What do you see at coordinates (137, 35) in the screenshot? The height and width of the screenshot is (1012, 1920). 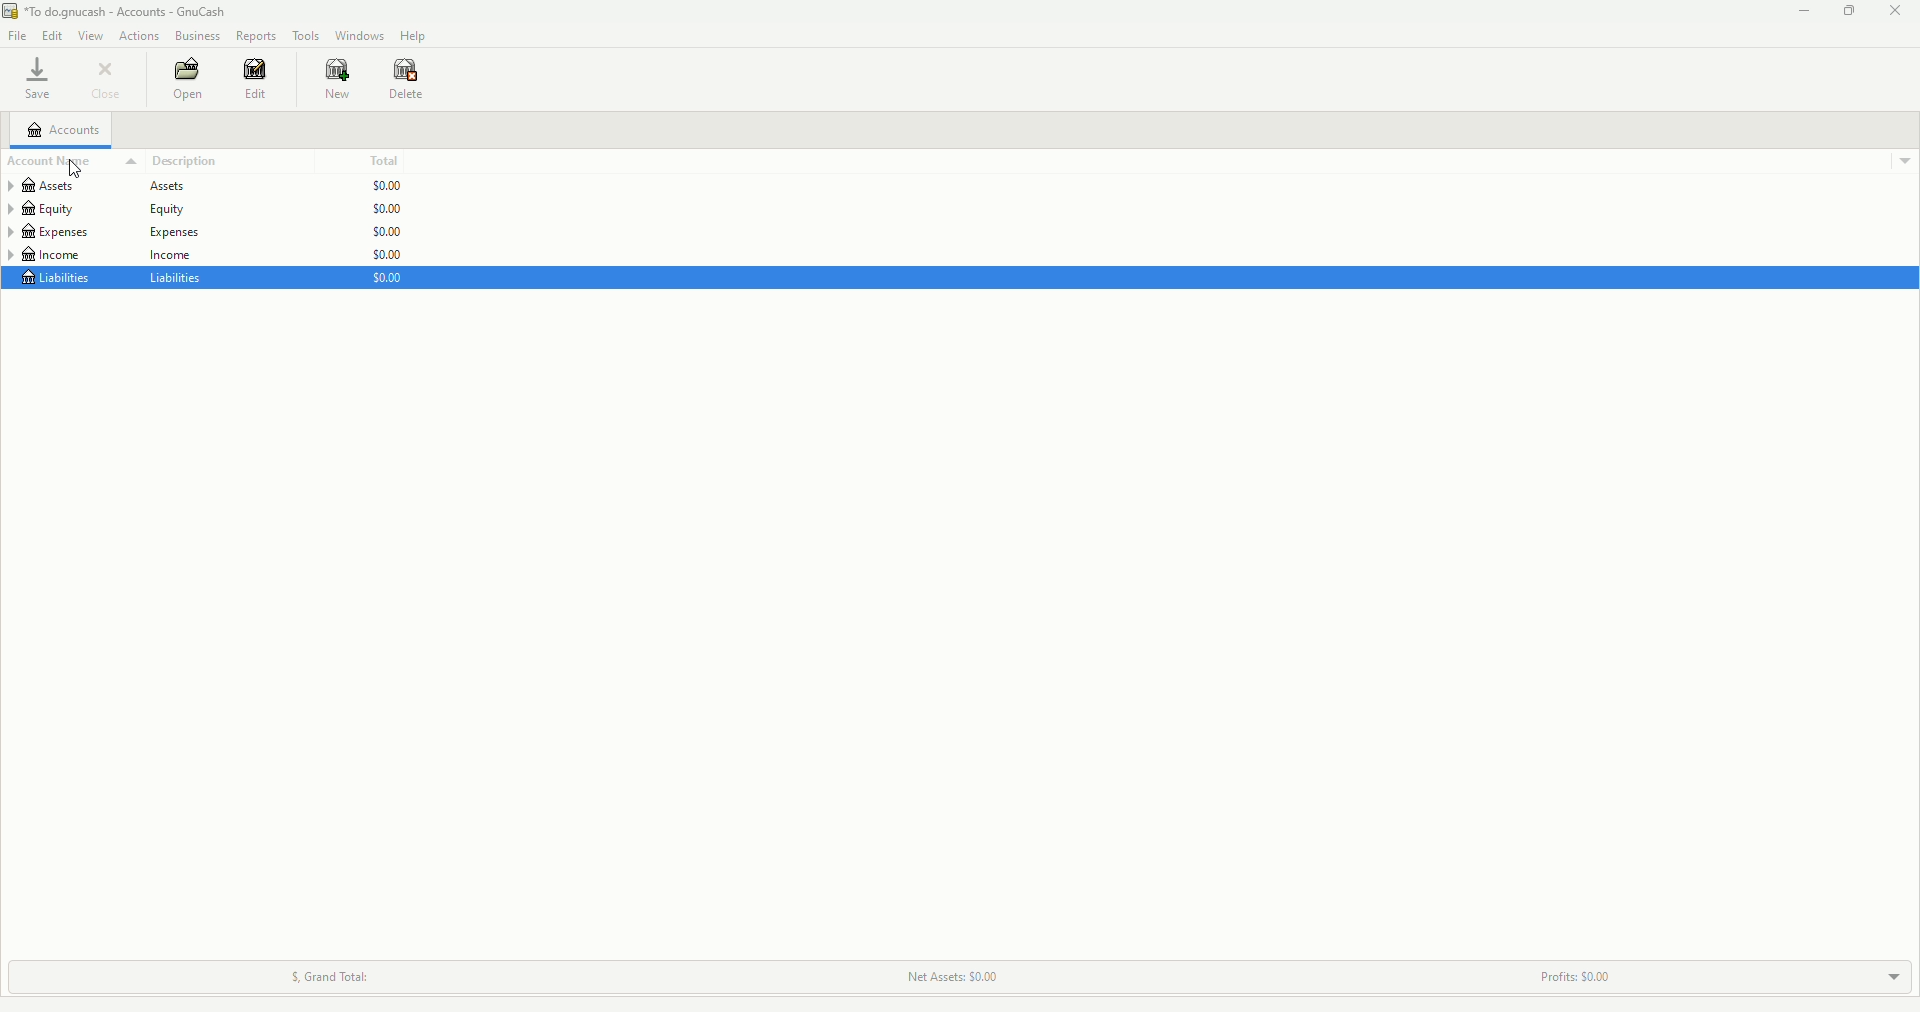 I see `Actions` at bounding box center [137, 35].